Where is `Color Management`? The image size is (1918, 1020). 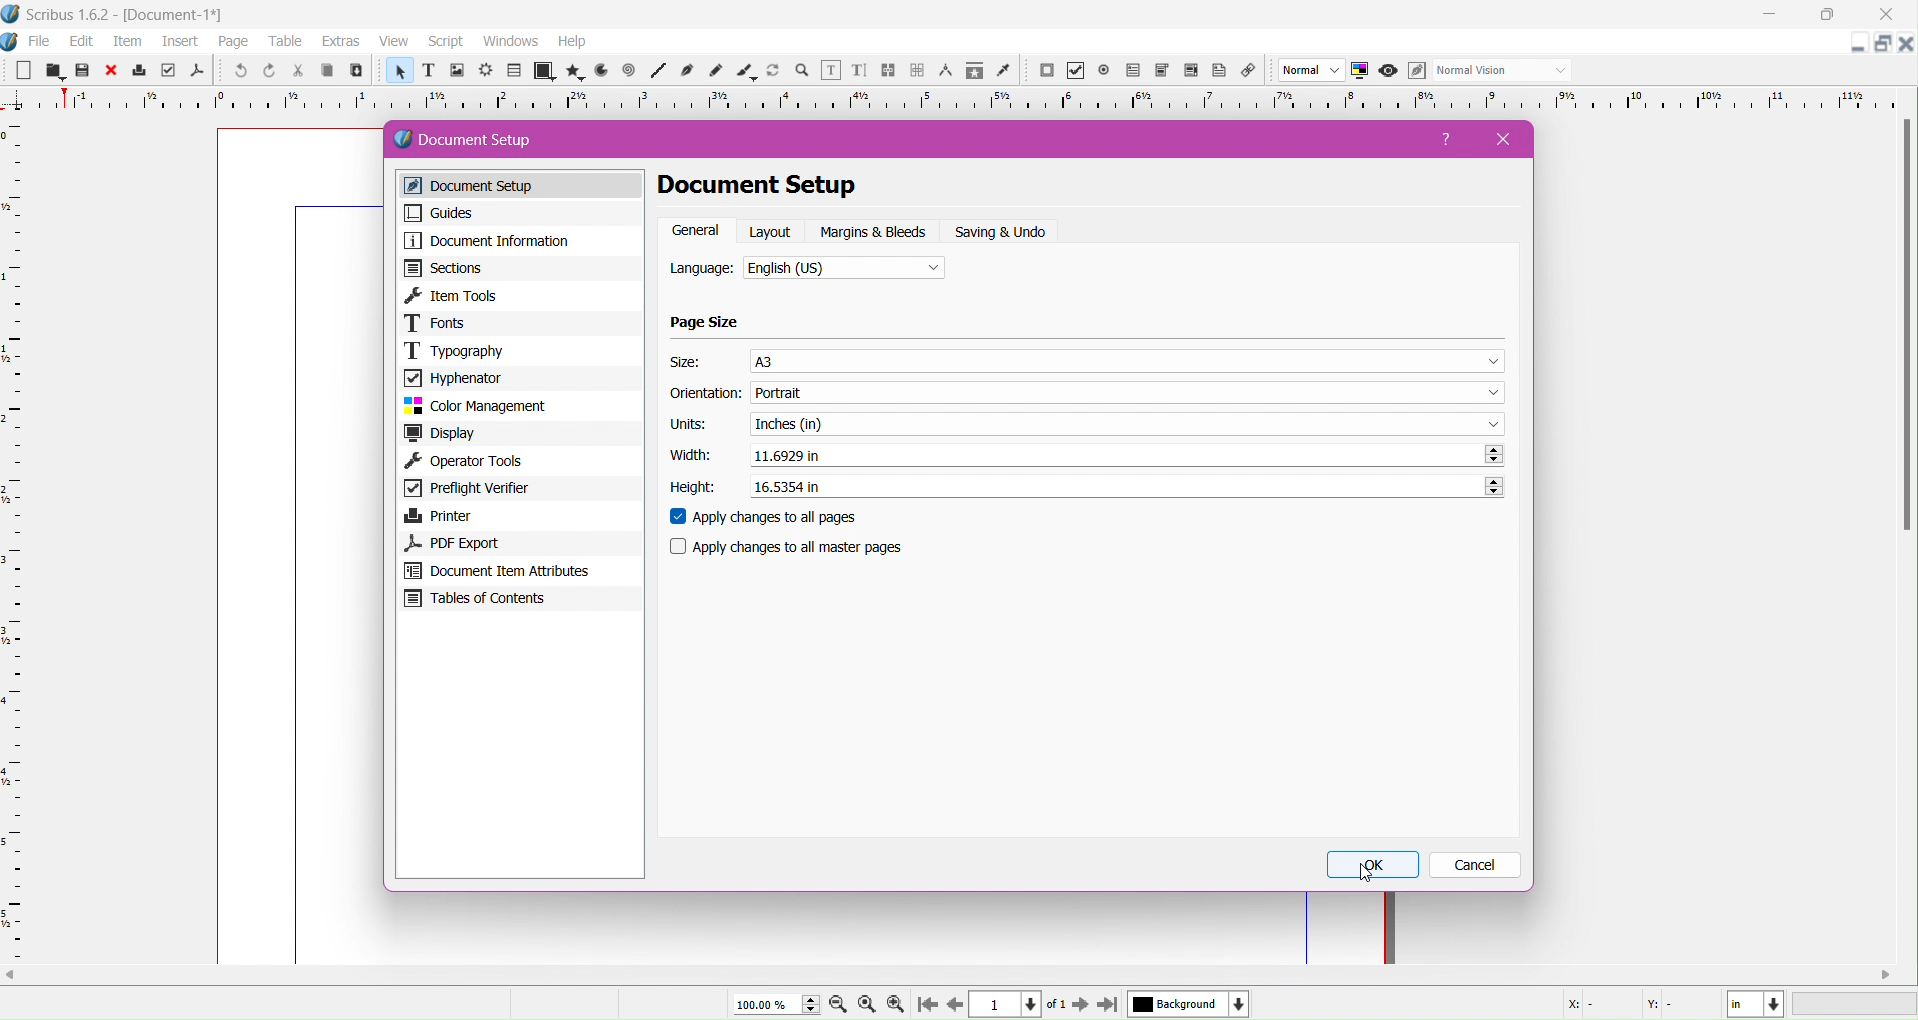 Color Management is located at coordinates (519, 406).